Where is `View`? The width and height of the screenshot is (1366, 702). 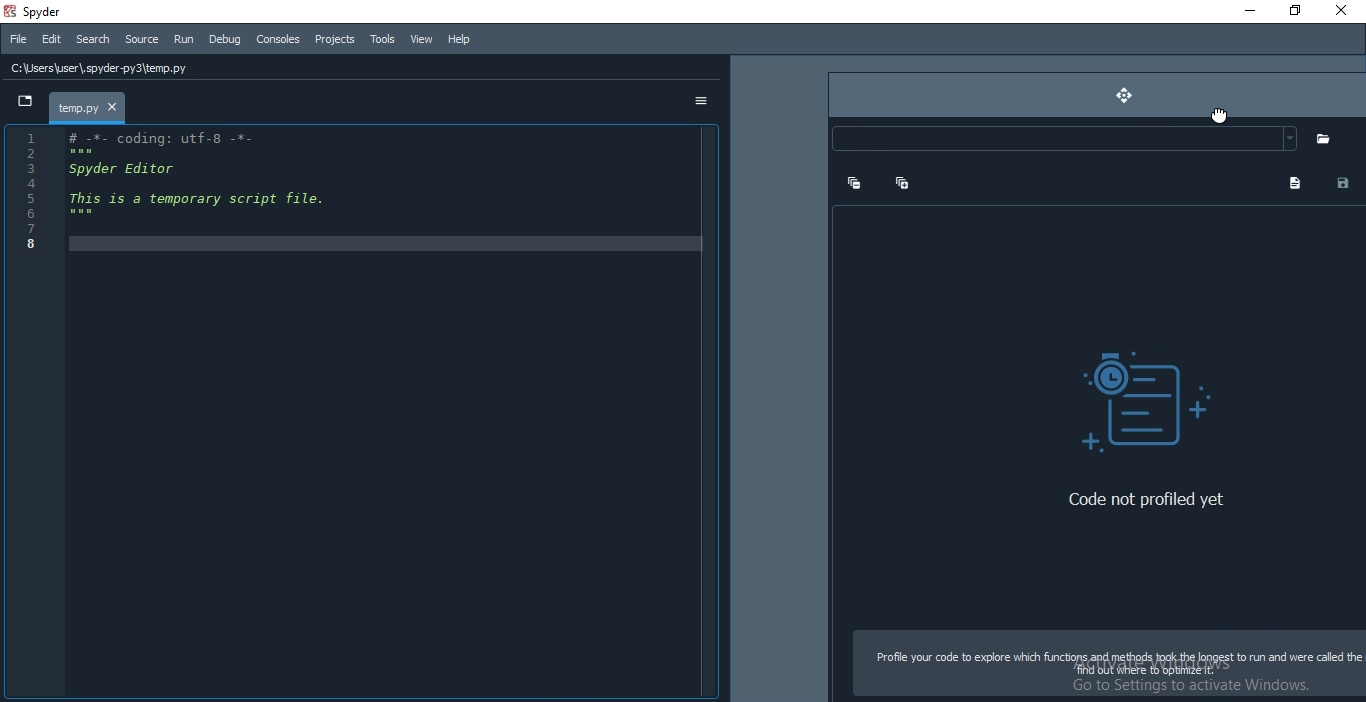
View is located at coordinates (419, 37).